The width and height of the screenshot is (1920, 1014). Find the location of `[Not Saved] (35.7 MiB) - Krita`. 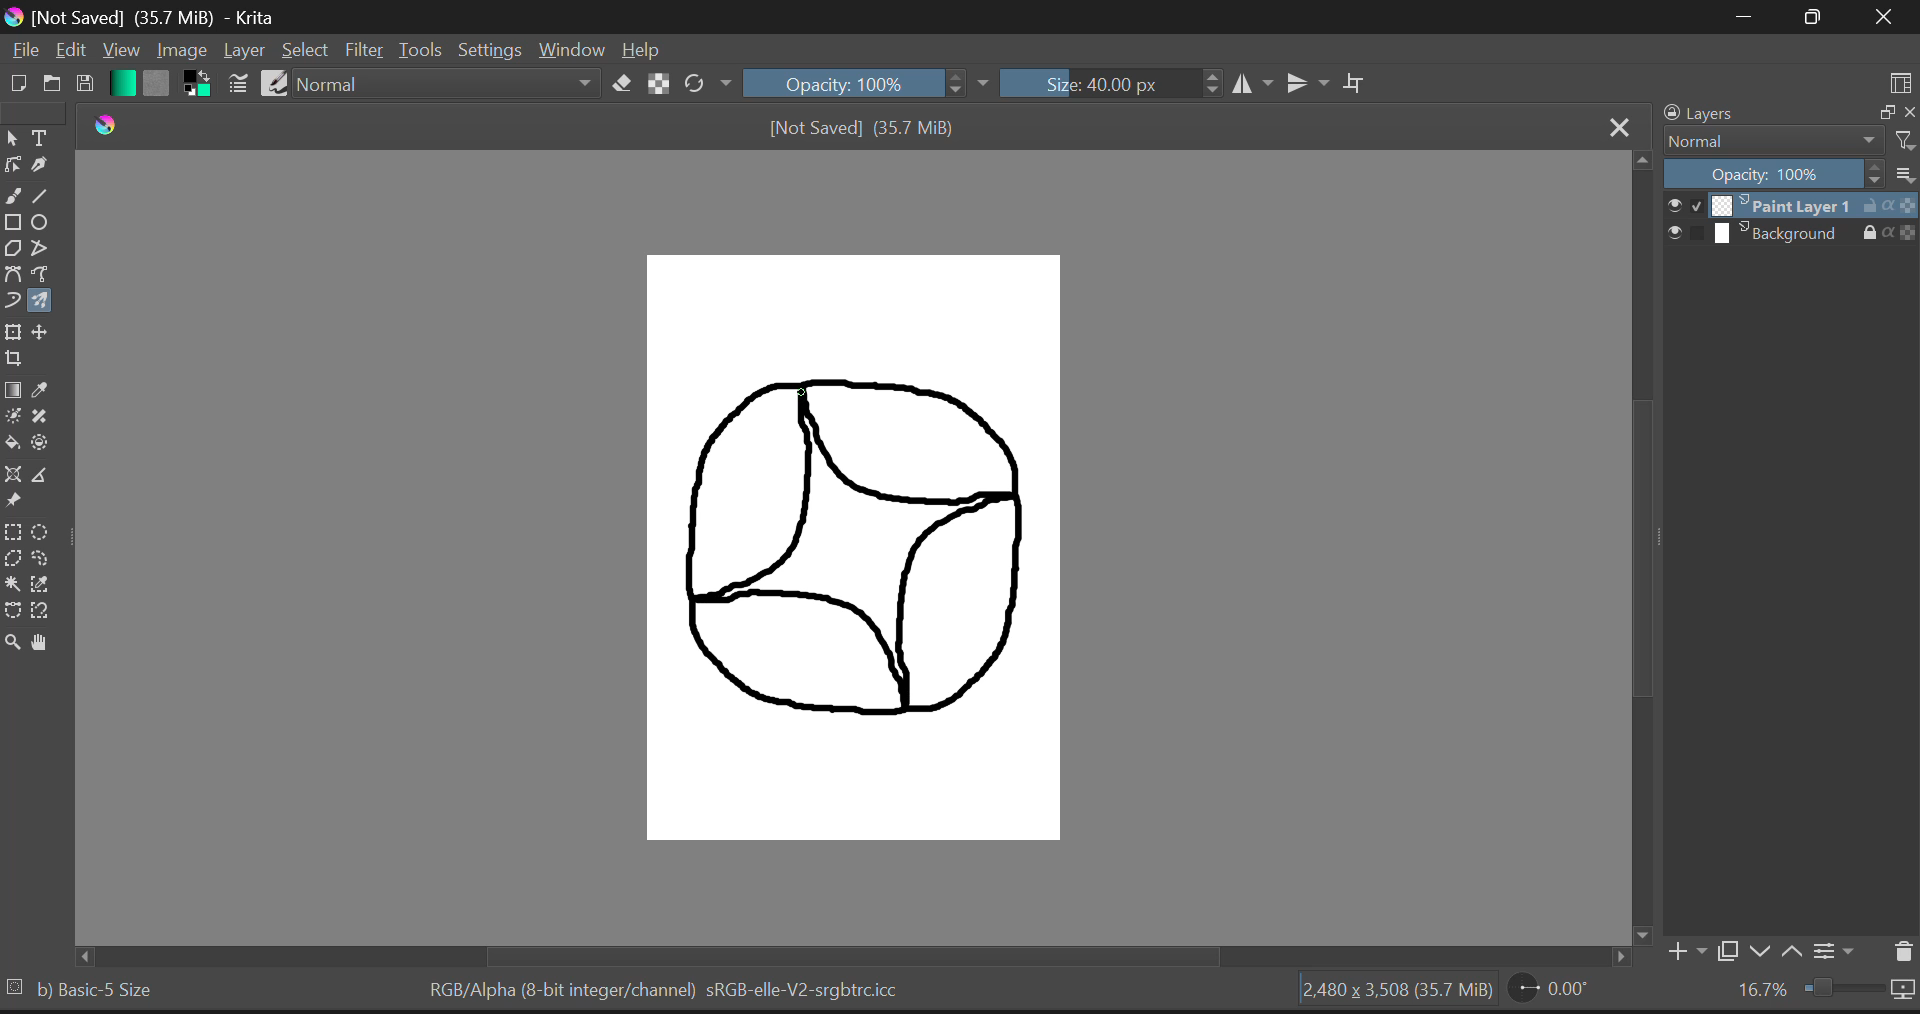

[Not Saved] (35.7 MiB) - Krita is located at coordinates (148, 17).